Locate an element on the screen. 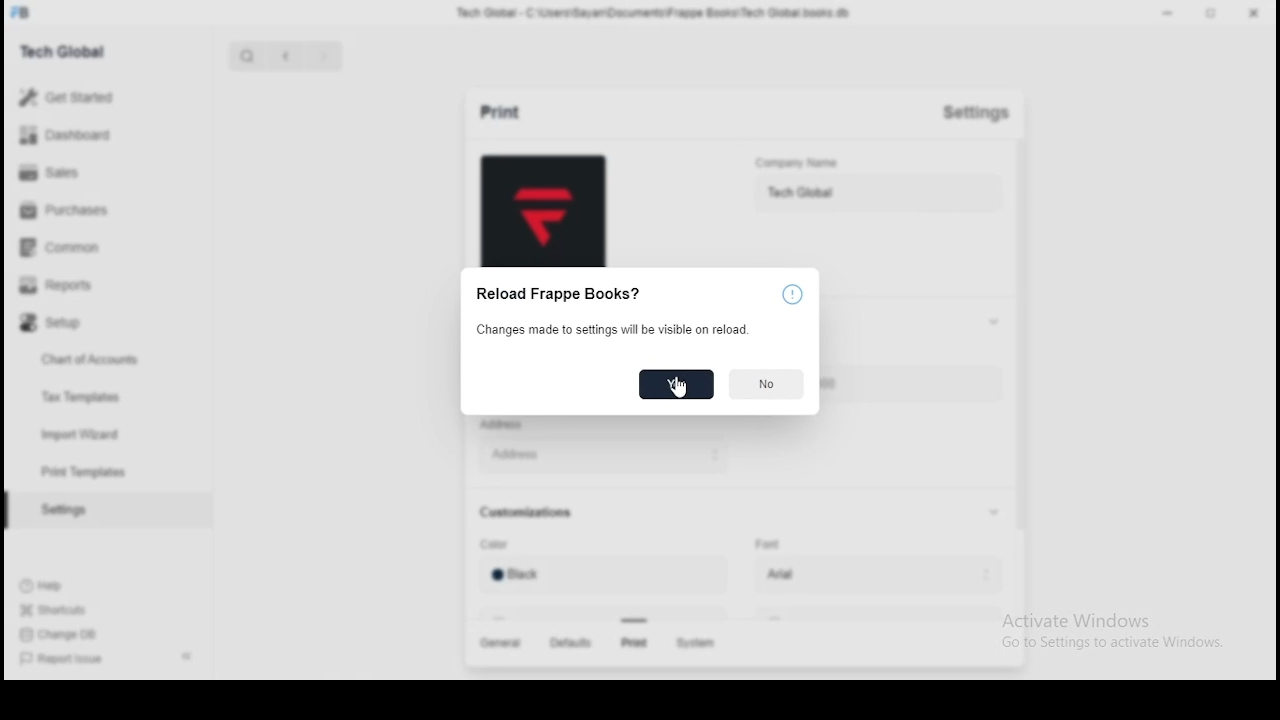 This screenshot has height=720, width=1280. GENERAL  is located at coordinates (503, 645).